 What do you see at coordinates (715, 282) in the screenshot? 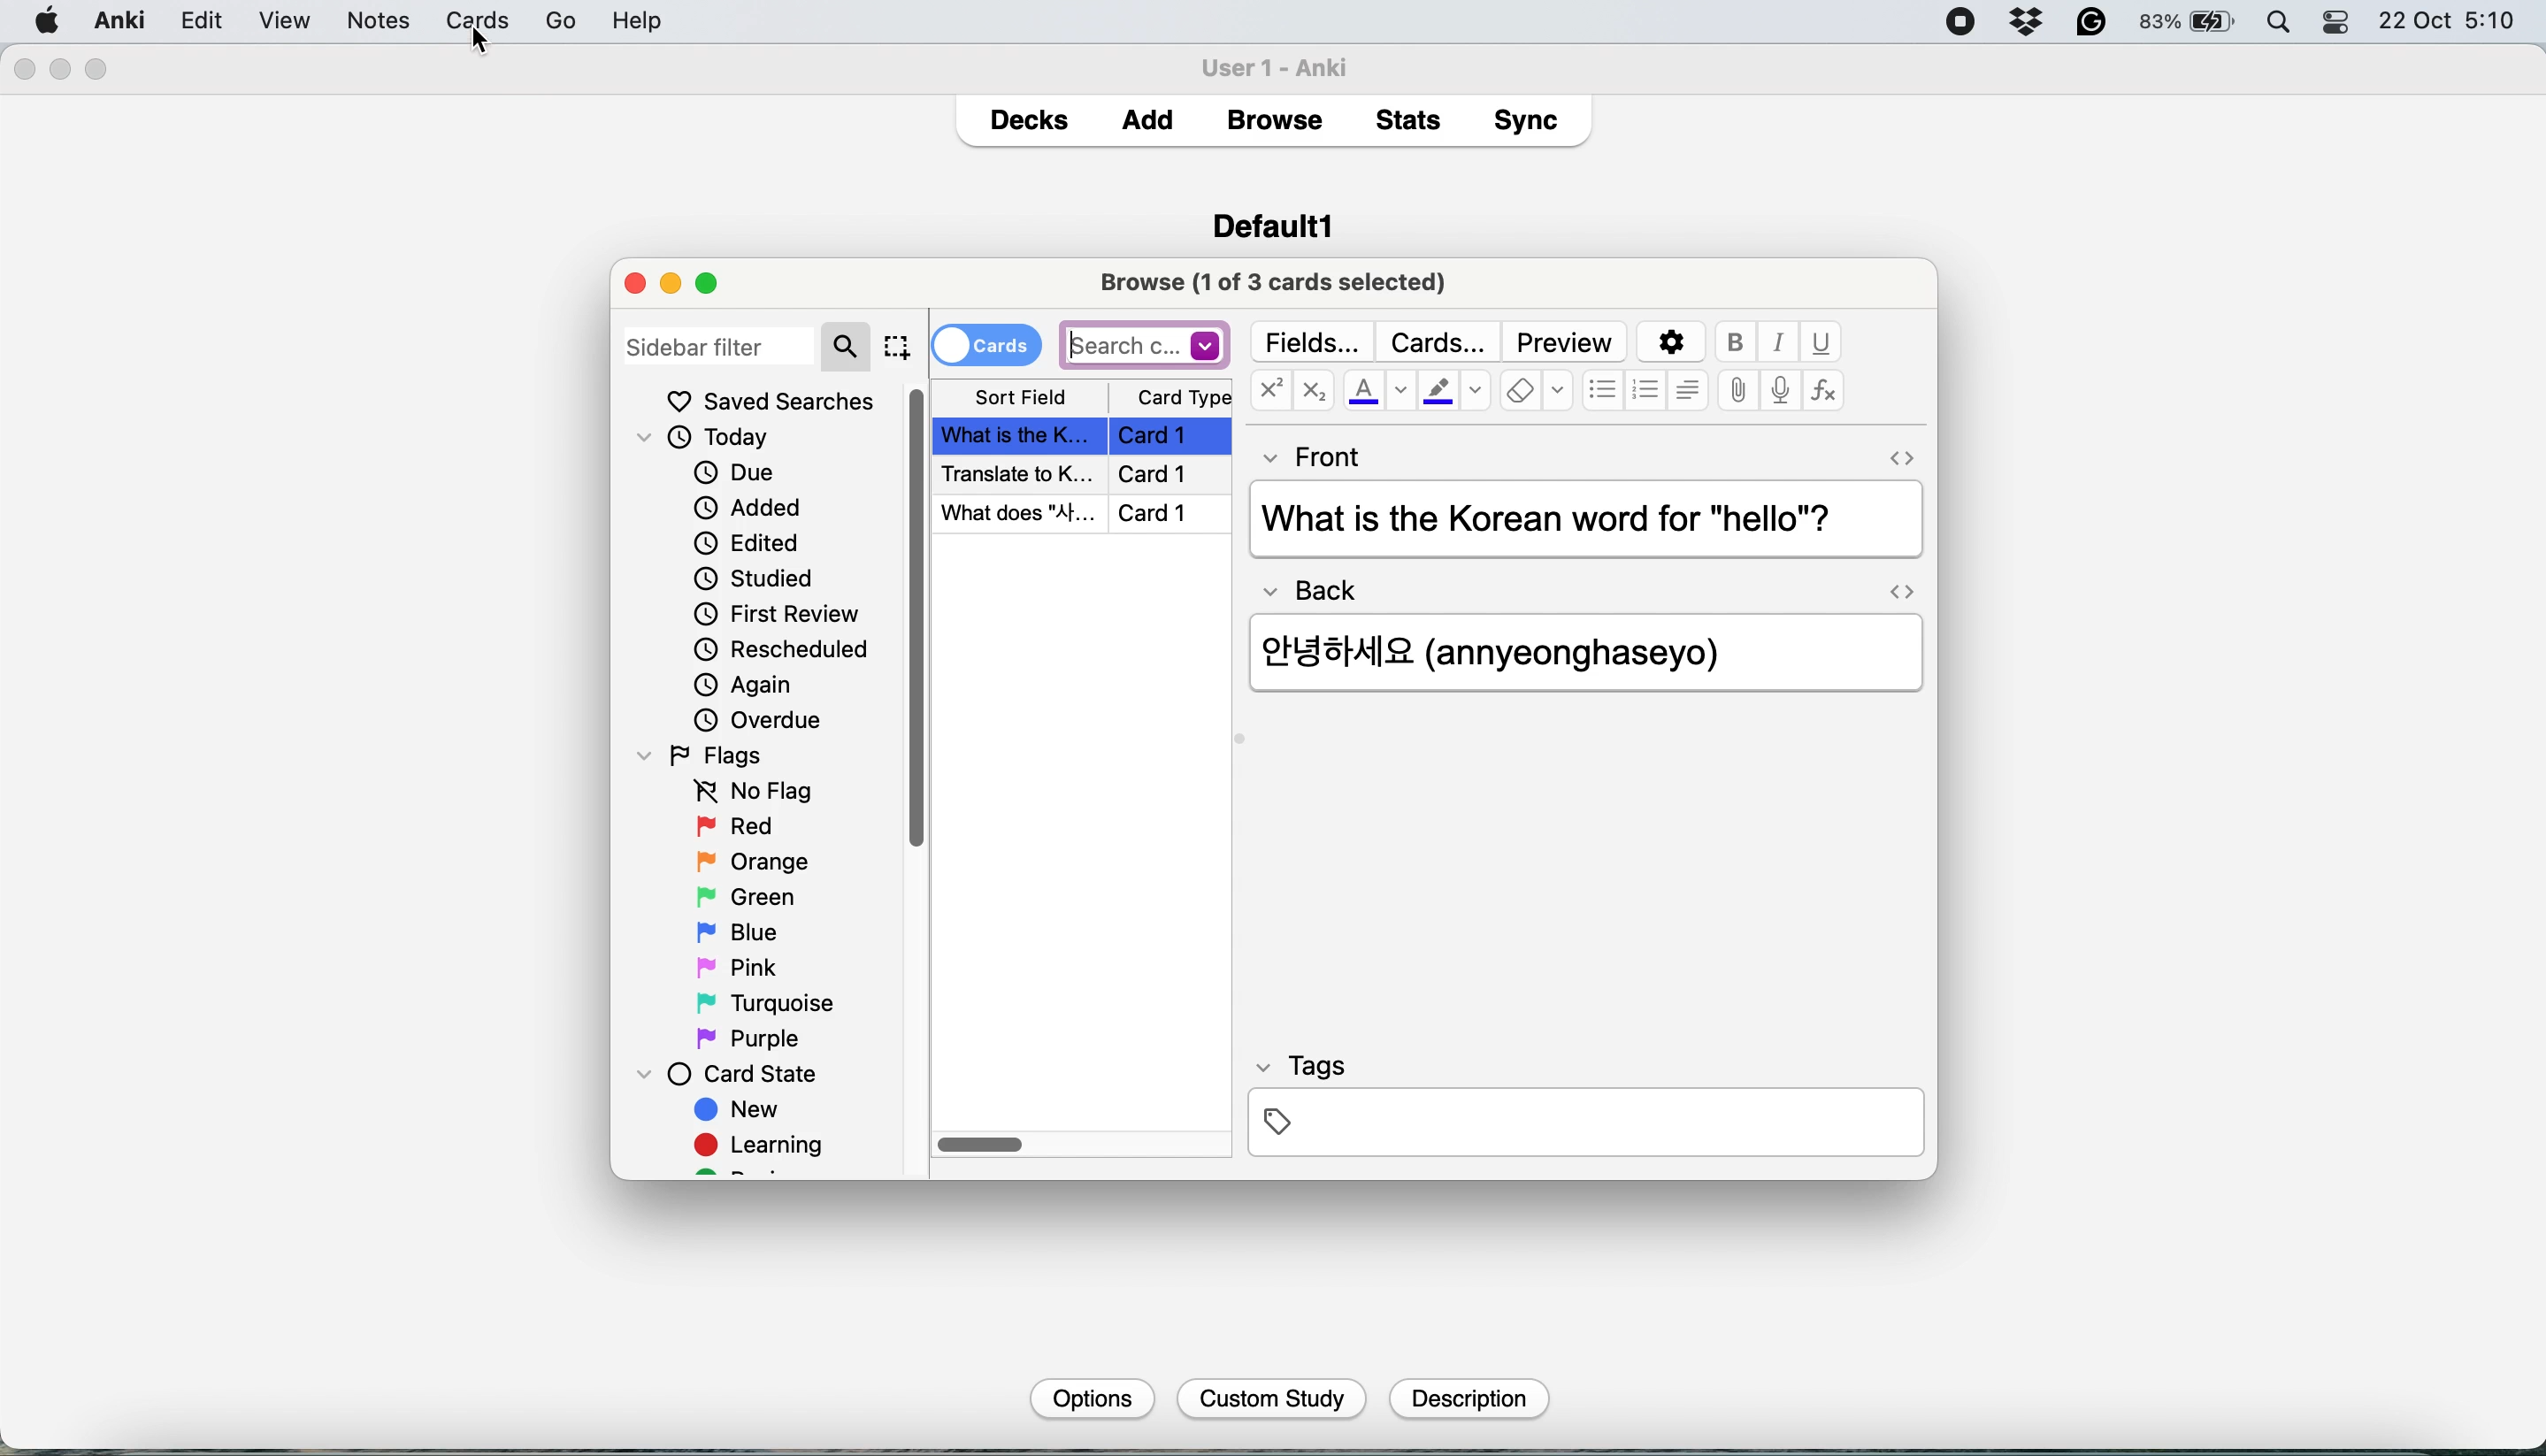
I see `maximise` at bounding box center [715, 282].